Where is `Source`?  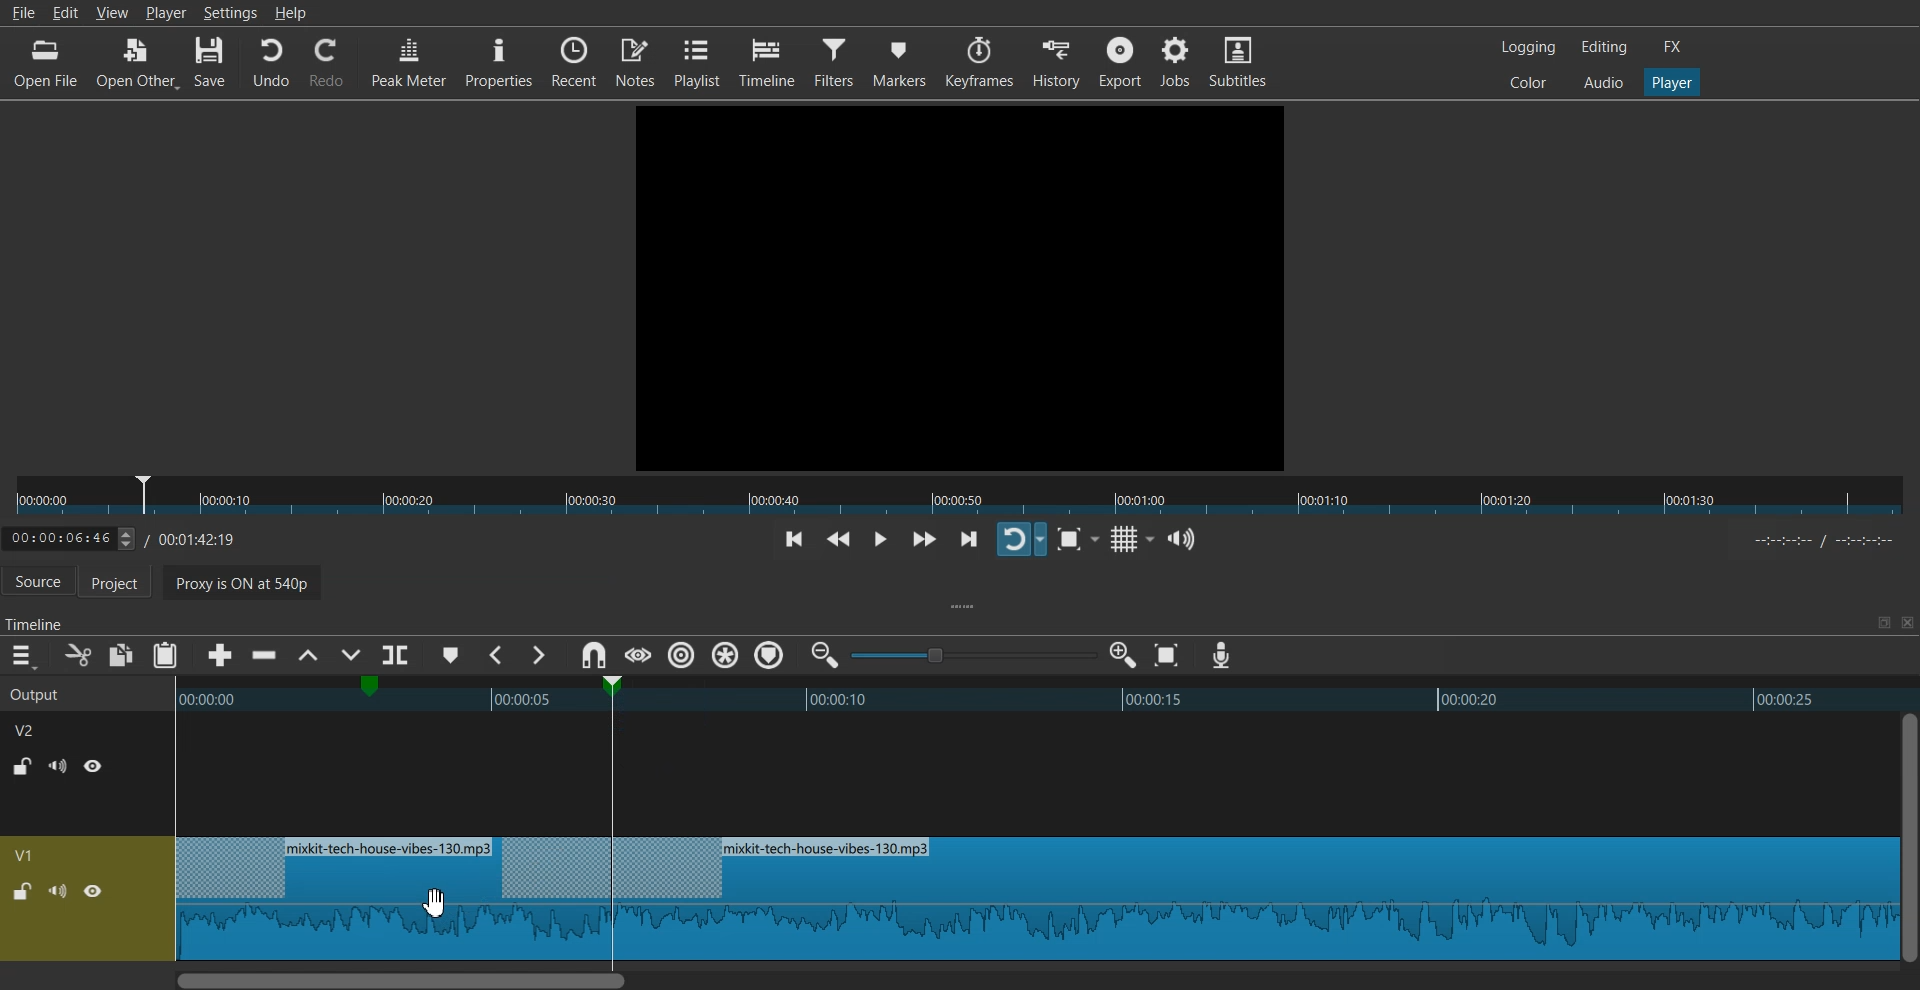 Source is located at coordinates (38, 583).